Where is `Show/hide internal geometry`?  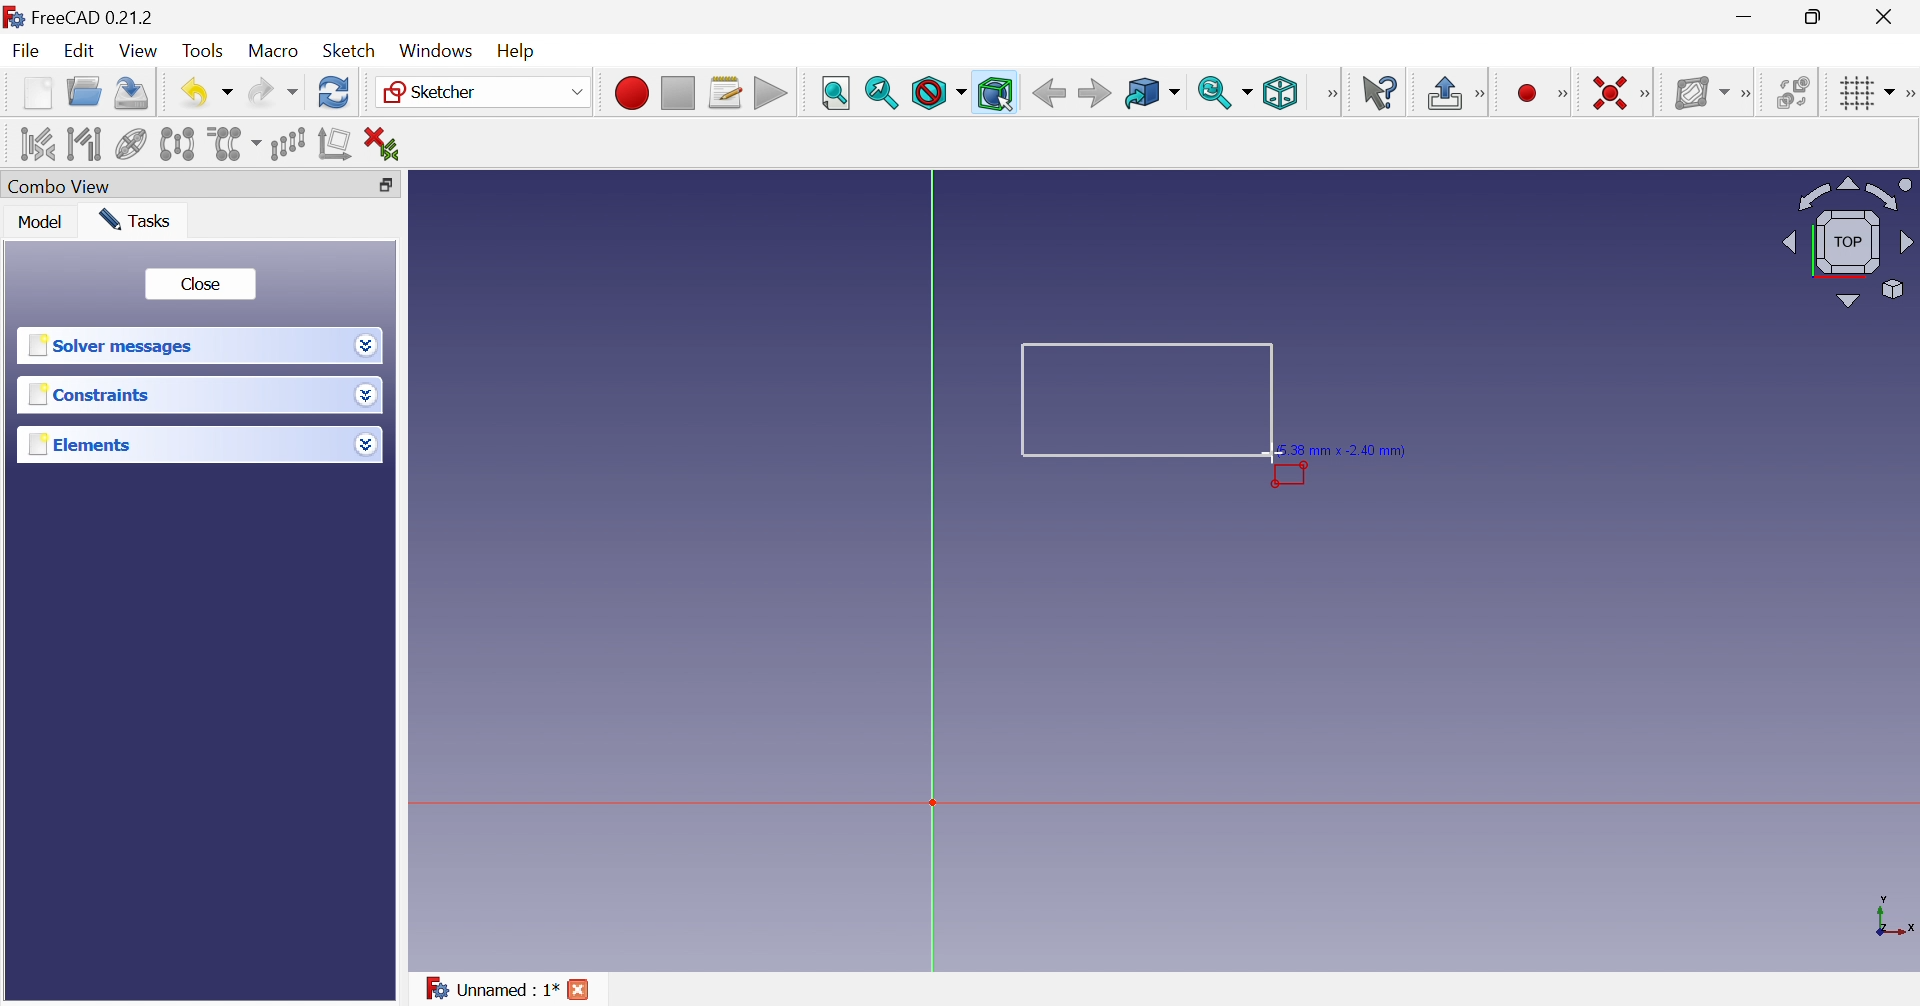
Show/hide internal geometry is located at coordinates (131, 144).